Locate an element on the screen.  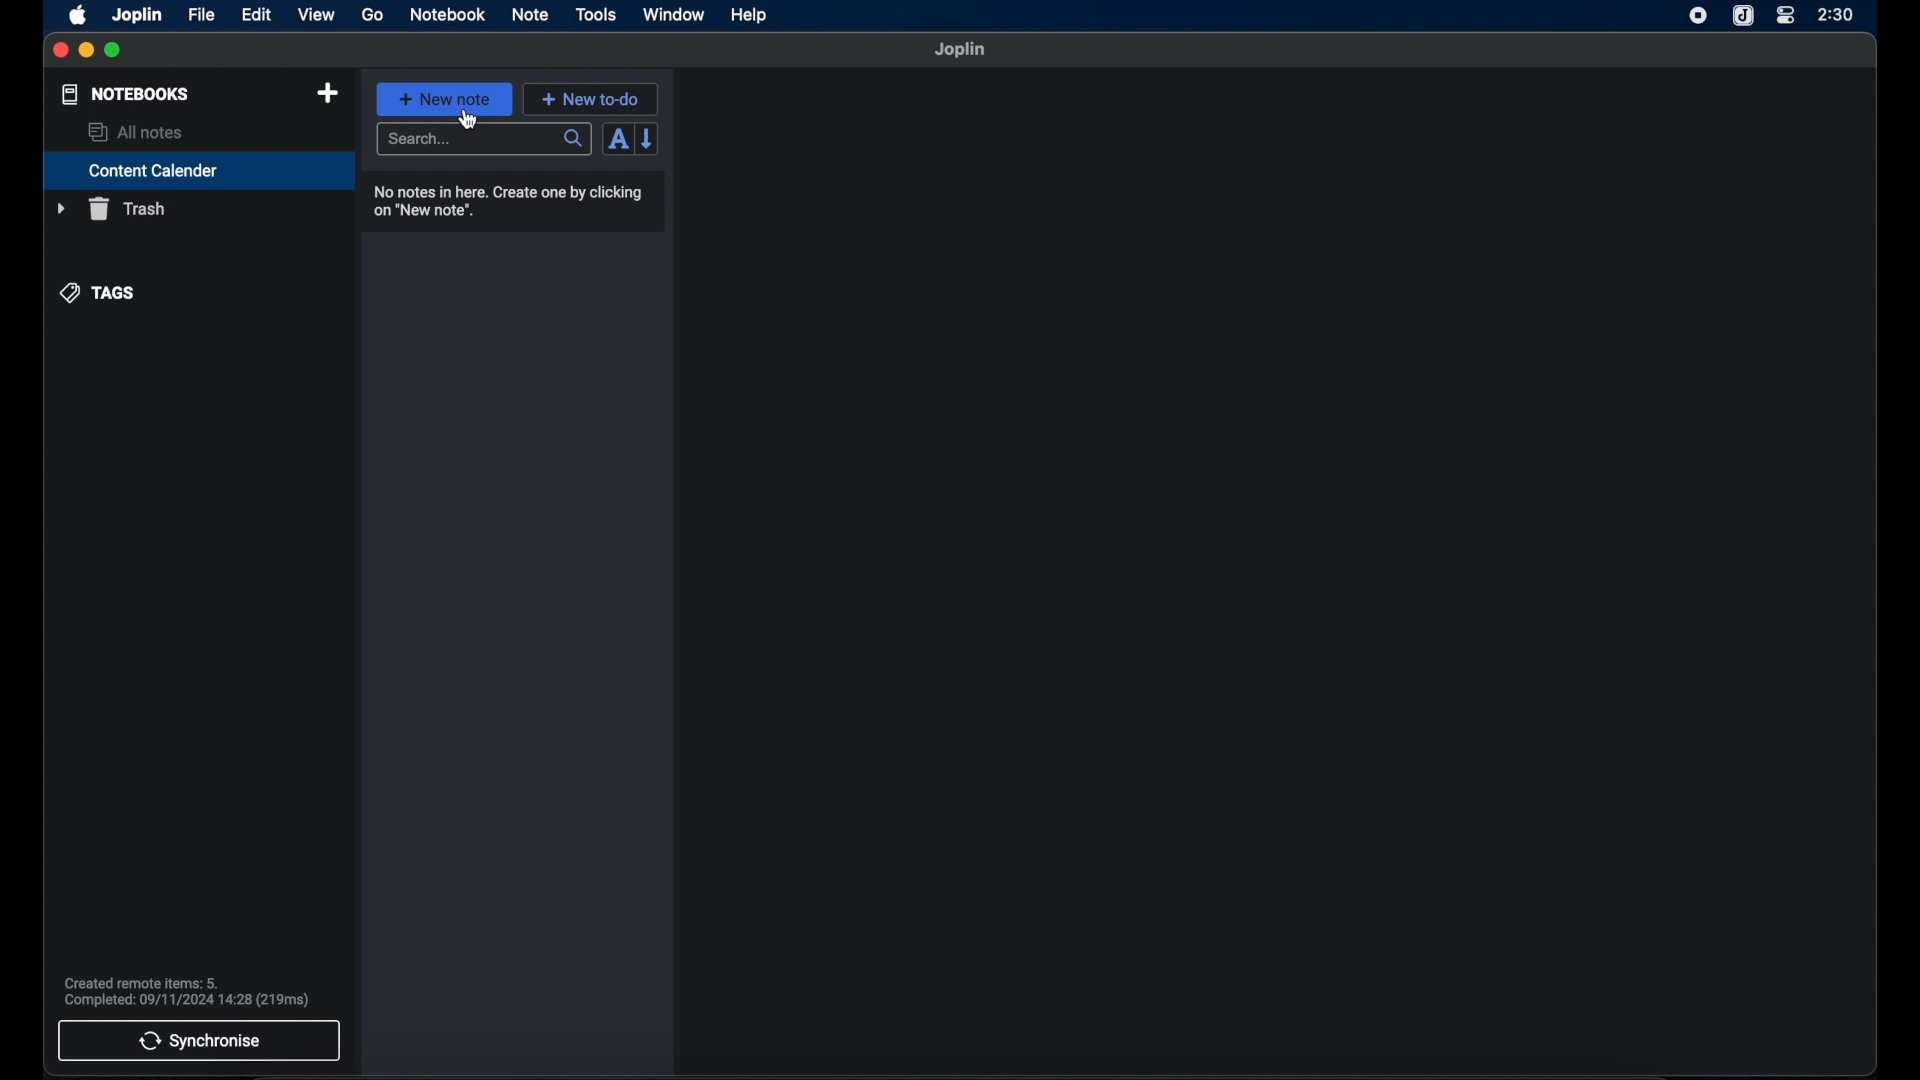
file is located at coordinates (203, 15).